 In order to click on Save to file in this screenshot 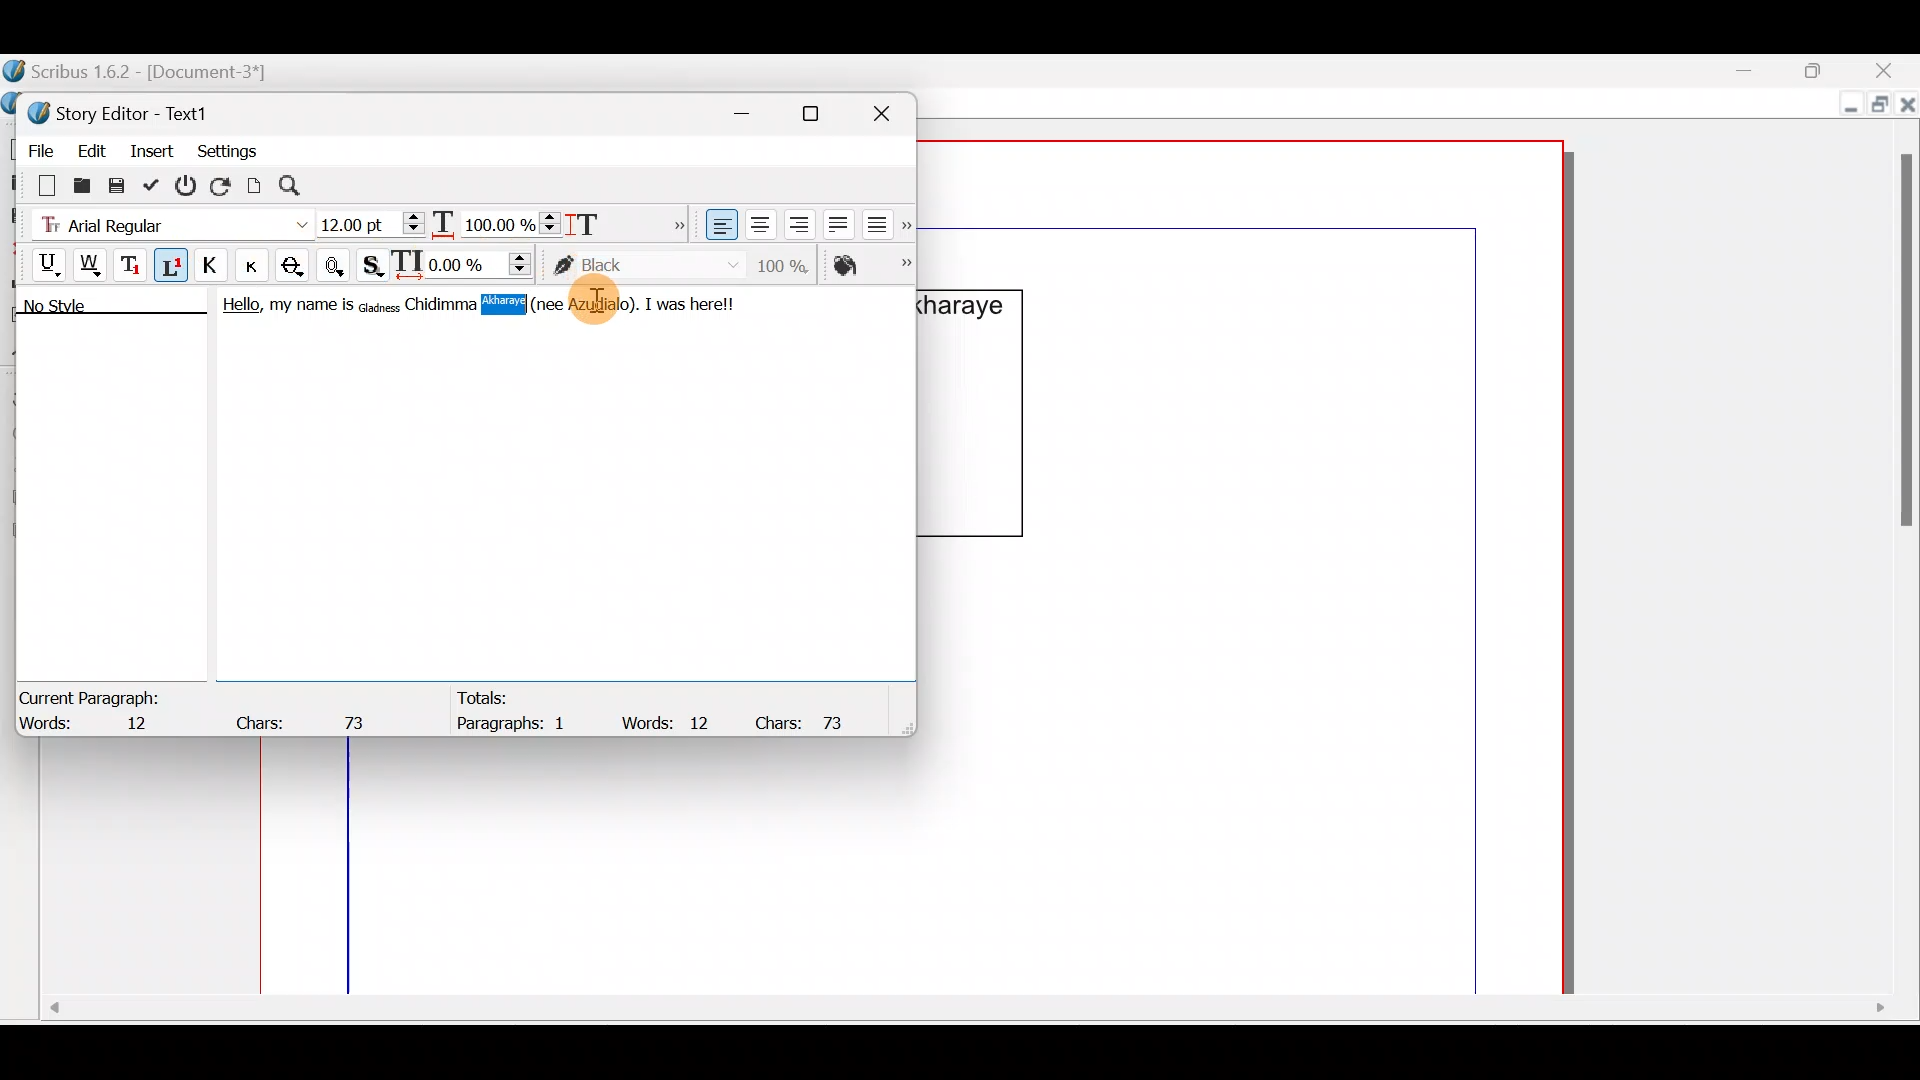, I will do `click(118, 184)`.